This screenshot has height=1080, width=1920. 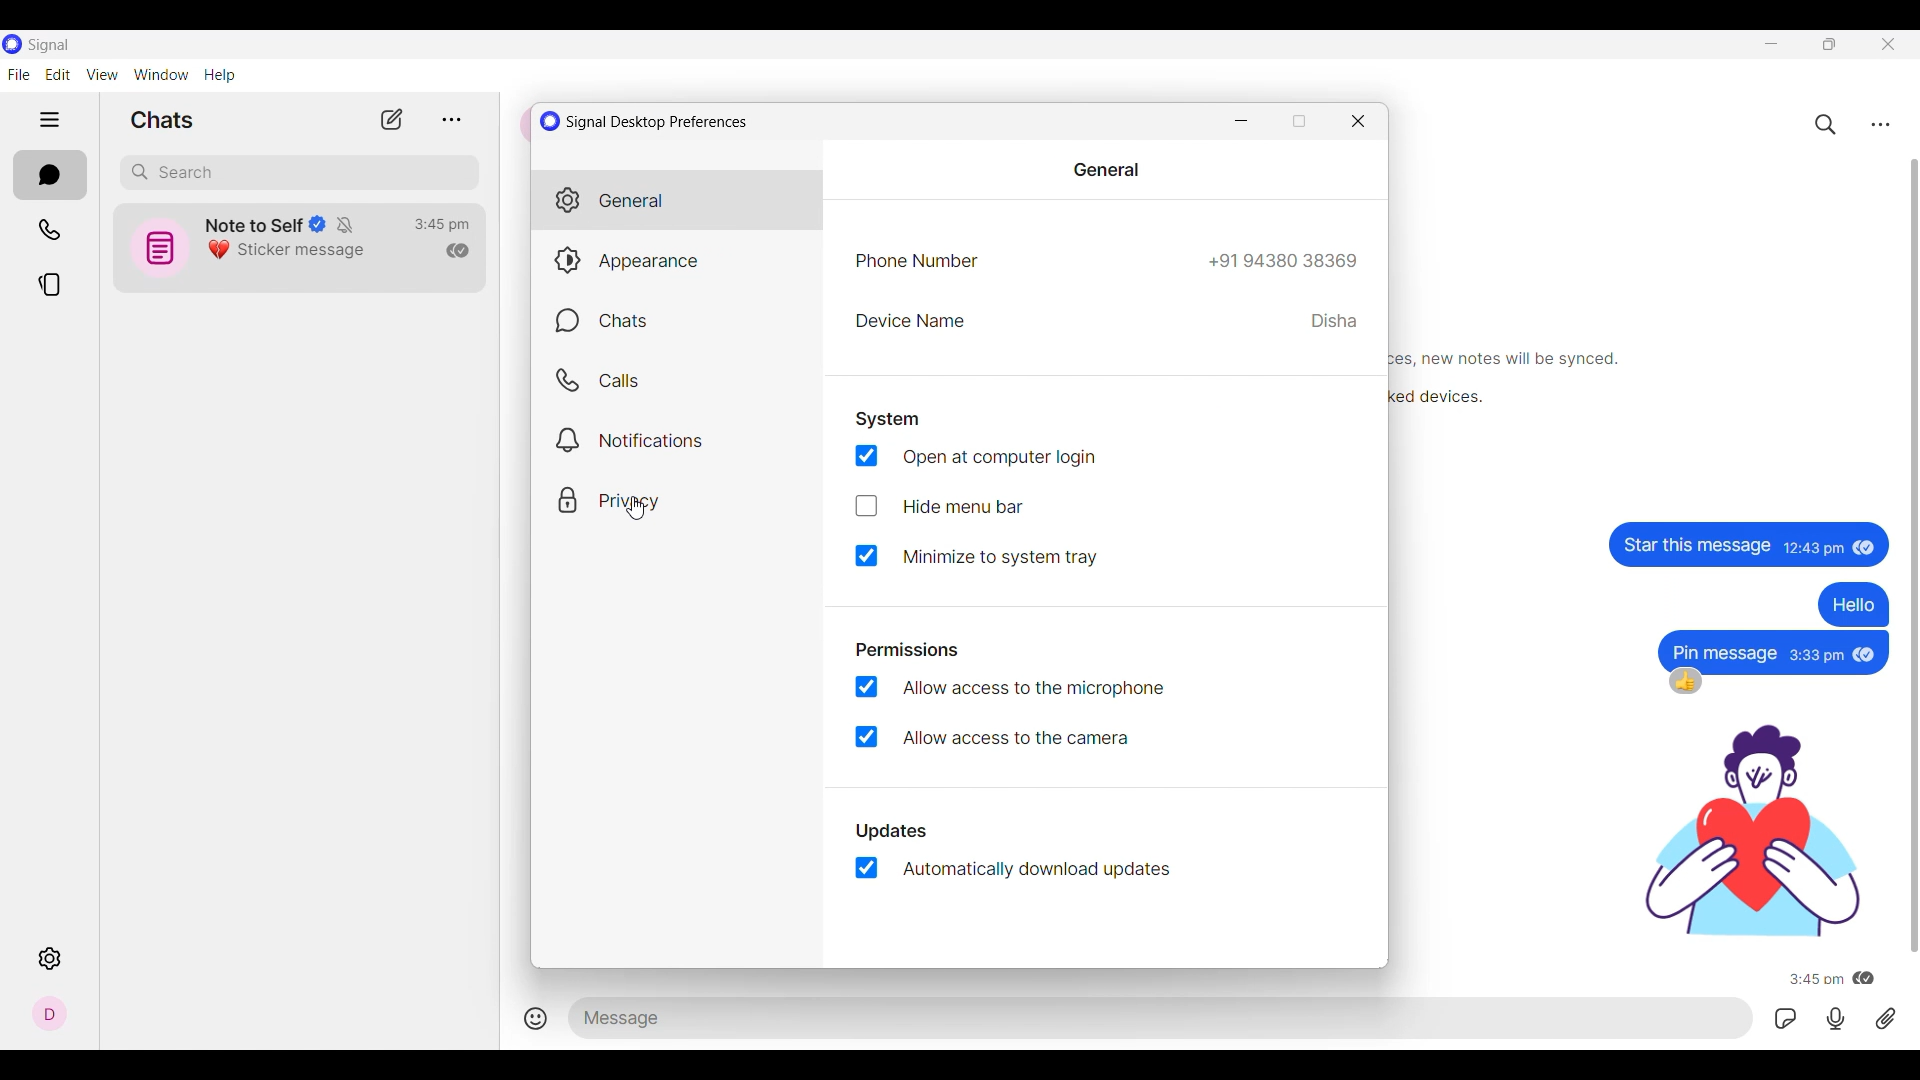 I want to click on Show/Hide left side panel, so click(x=50, y=120).